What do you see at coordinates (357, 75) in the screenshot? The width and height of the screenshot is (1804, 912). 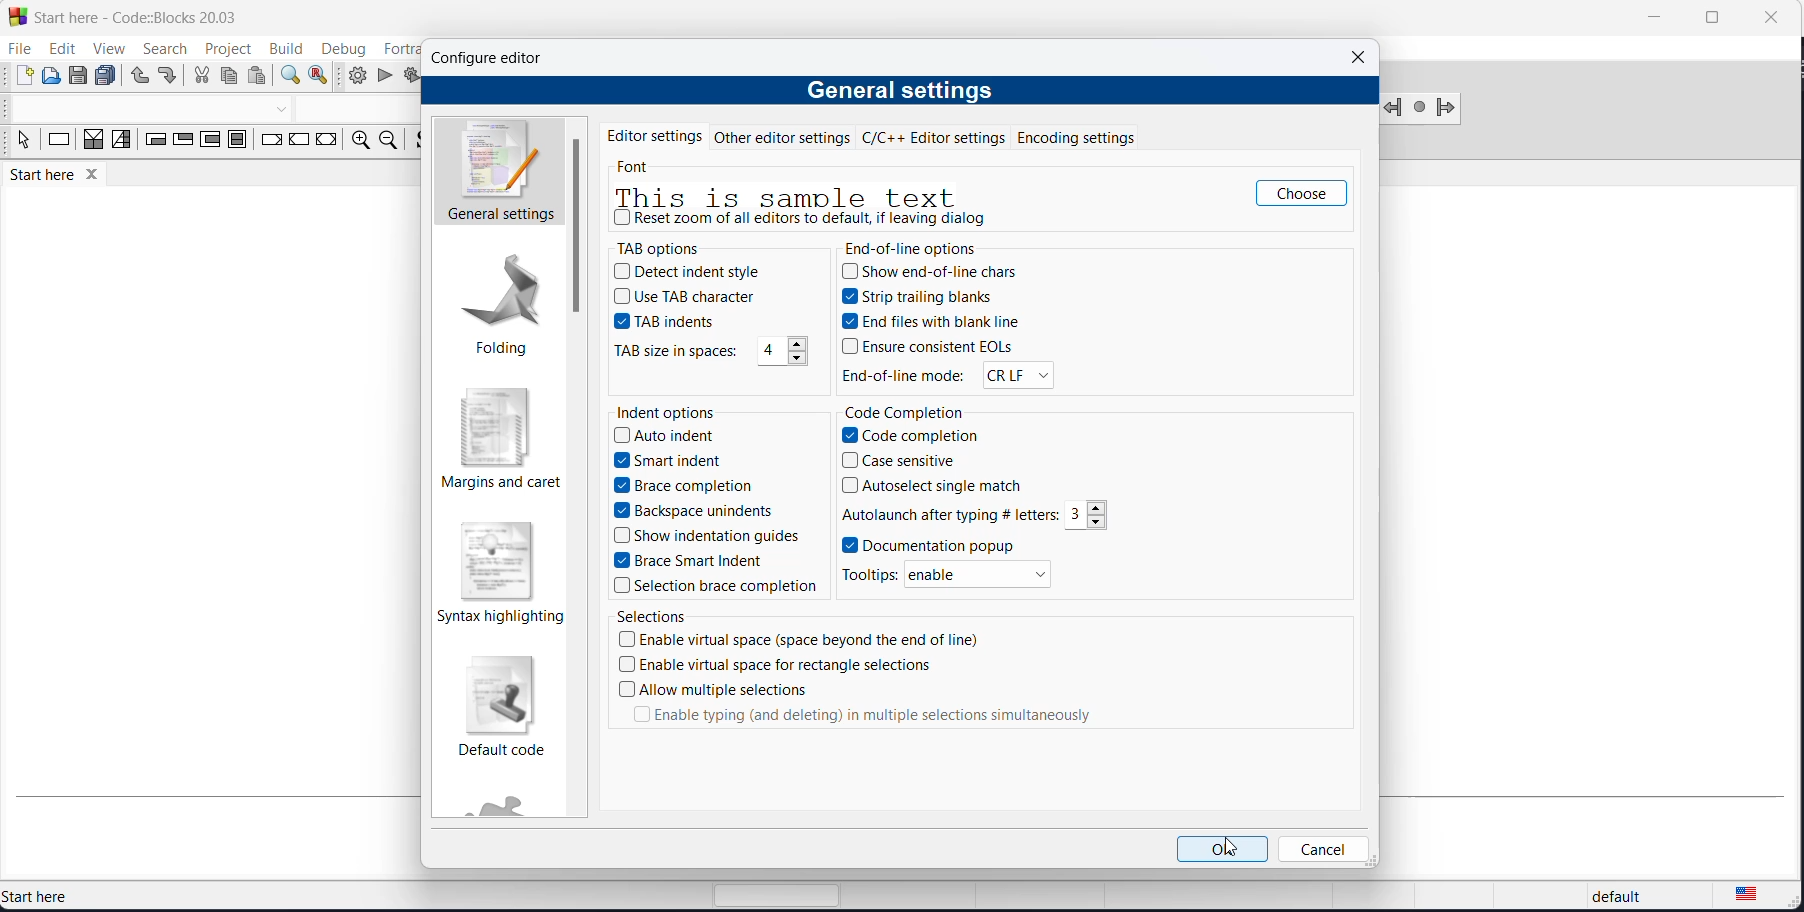 I see `build` at bounding box center [357, 75].